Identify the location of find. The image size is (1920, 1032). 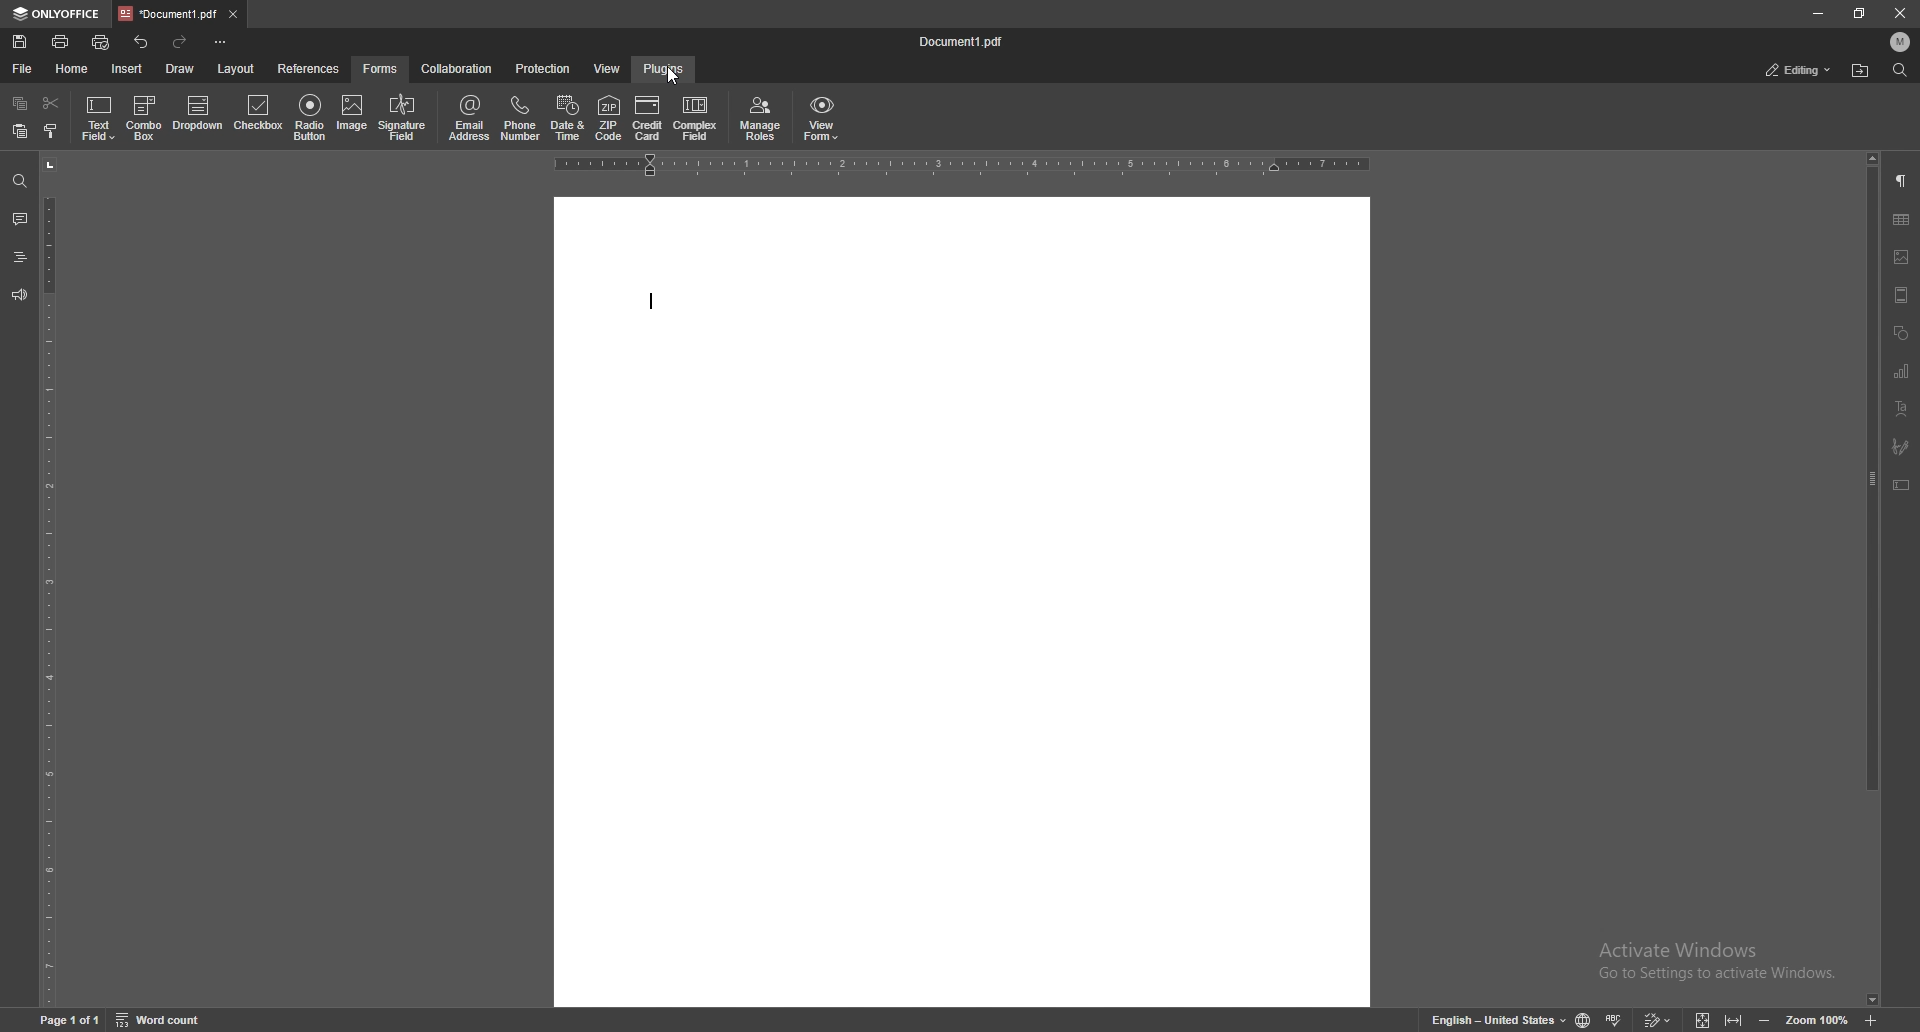
(20, 182).